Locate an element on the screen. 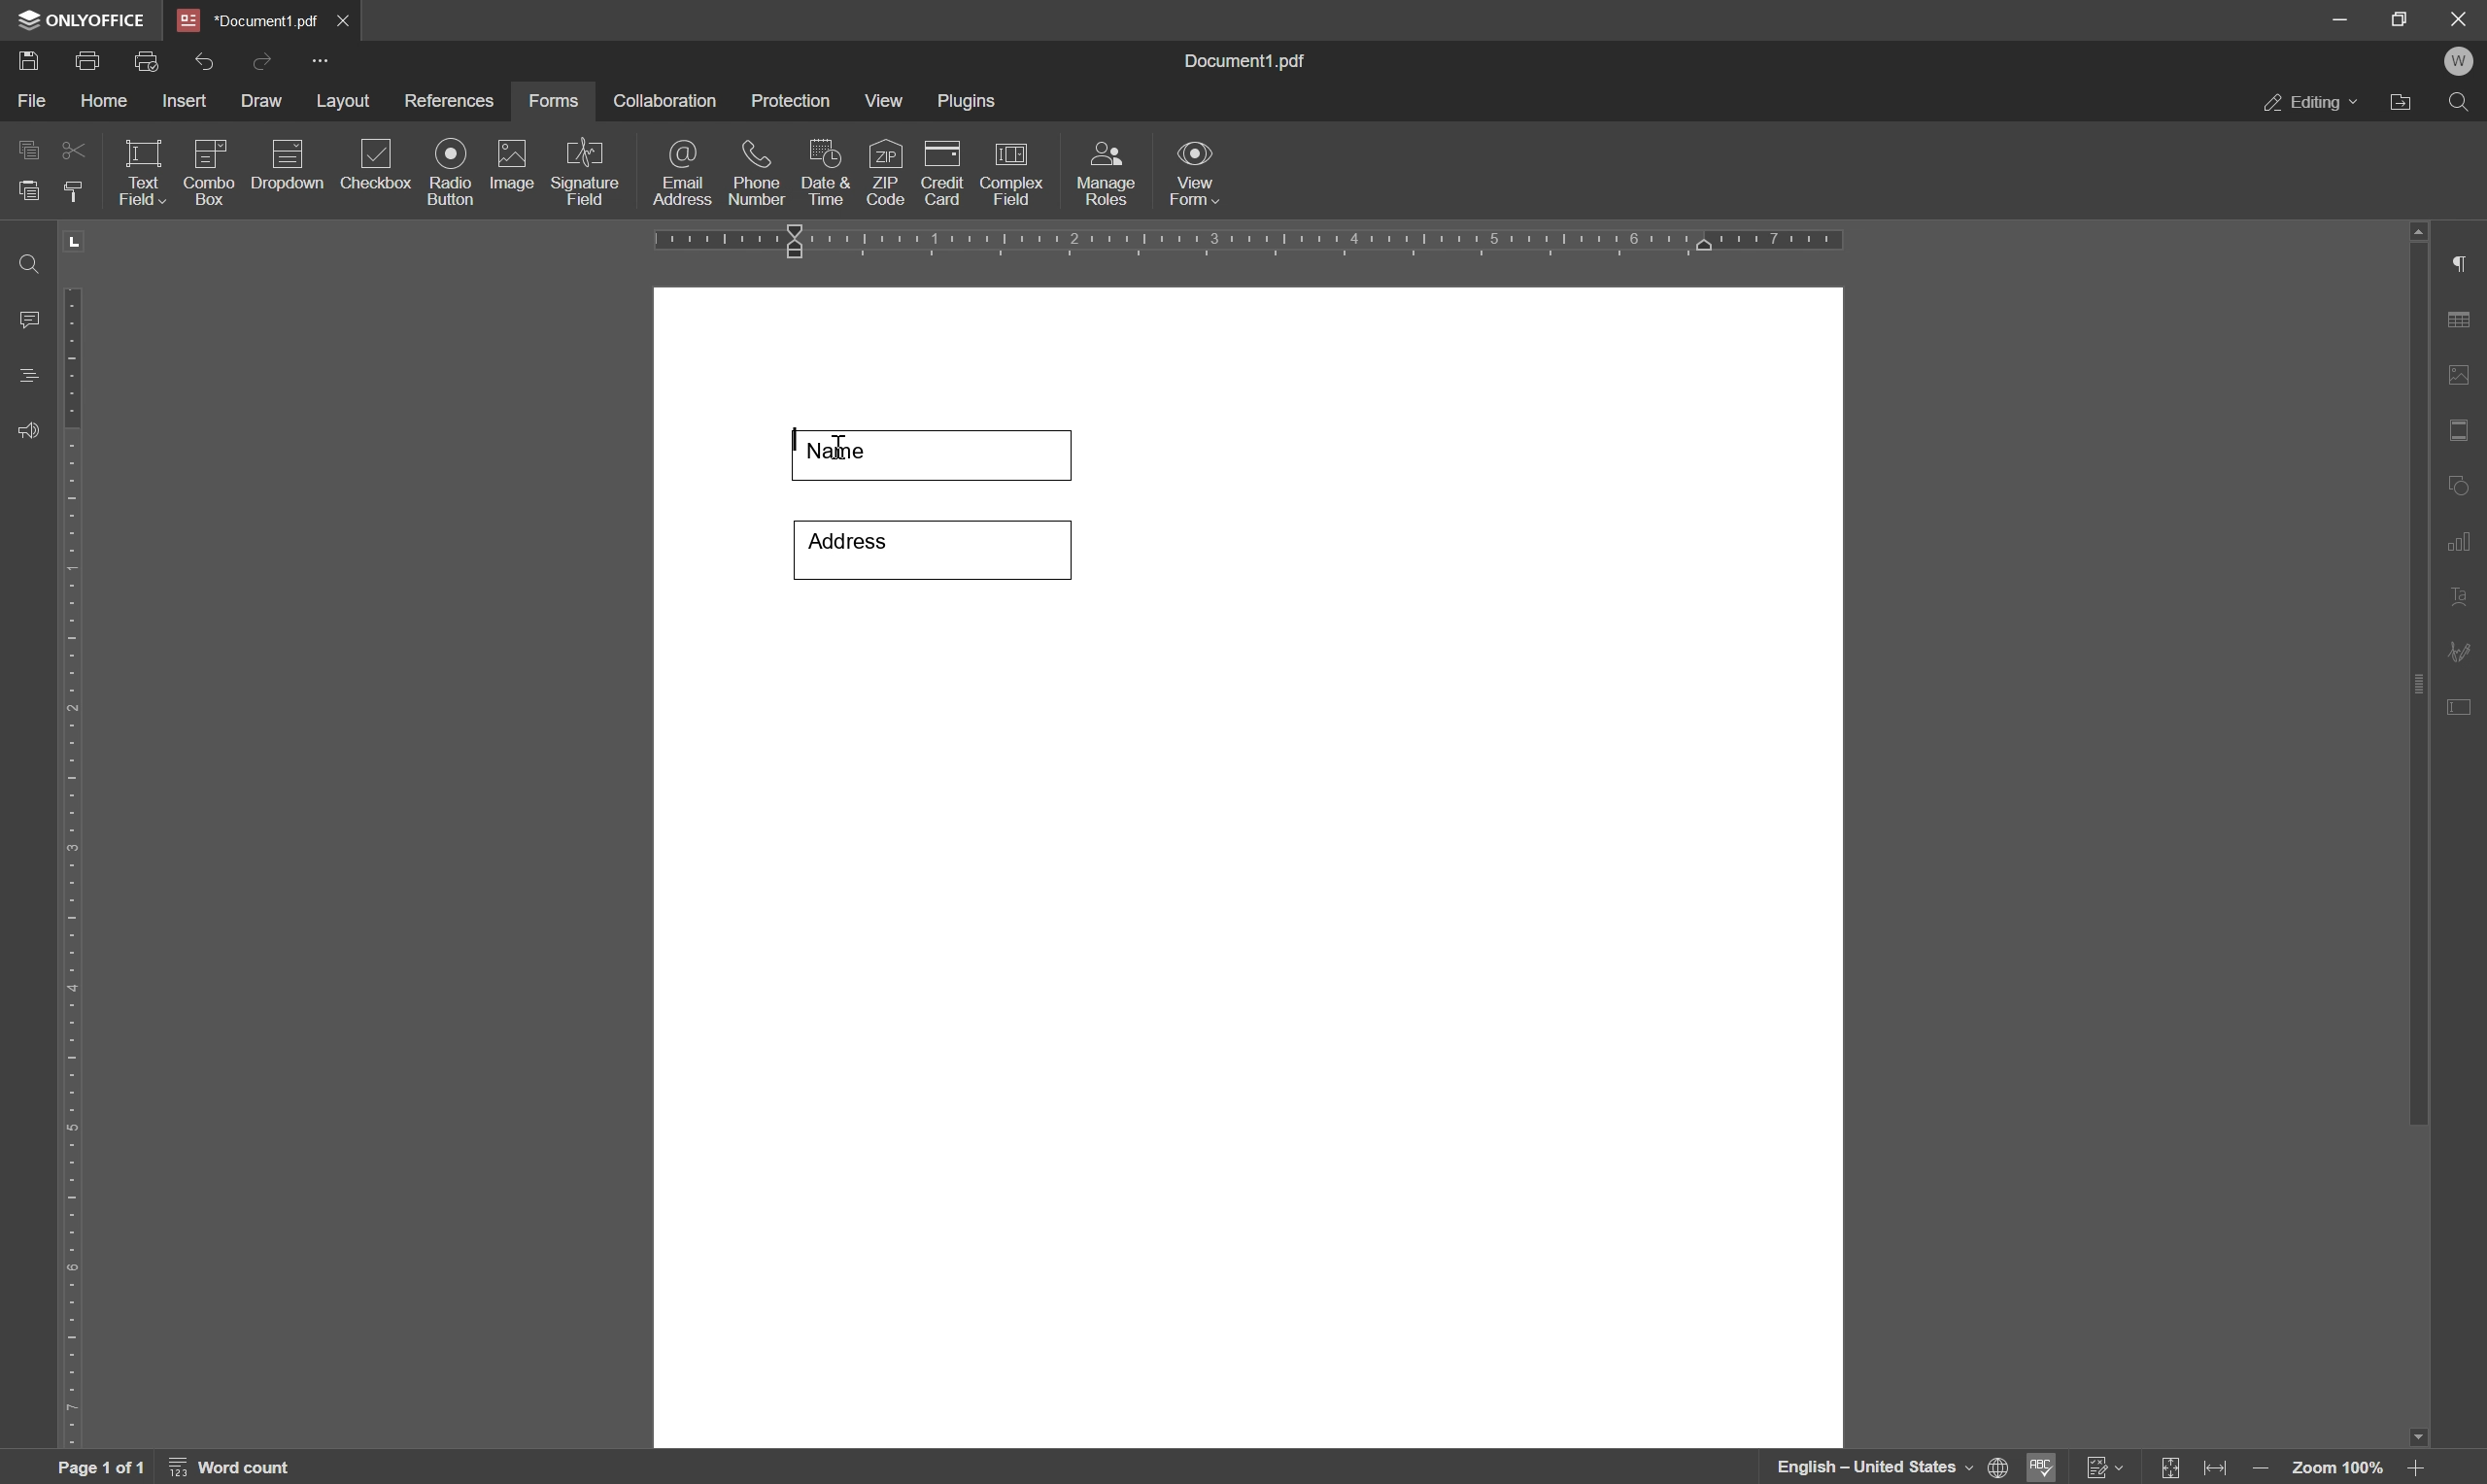 This screenshot has width=2487, height=1484. undo is located at coordinates (204, 57).